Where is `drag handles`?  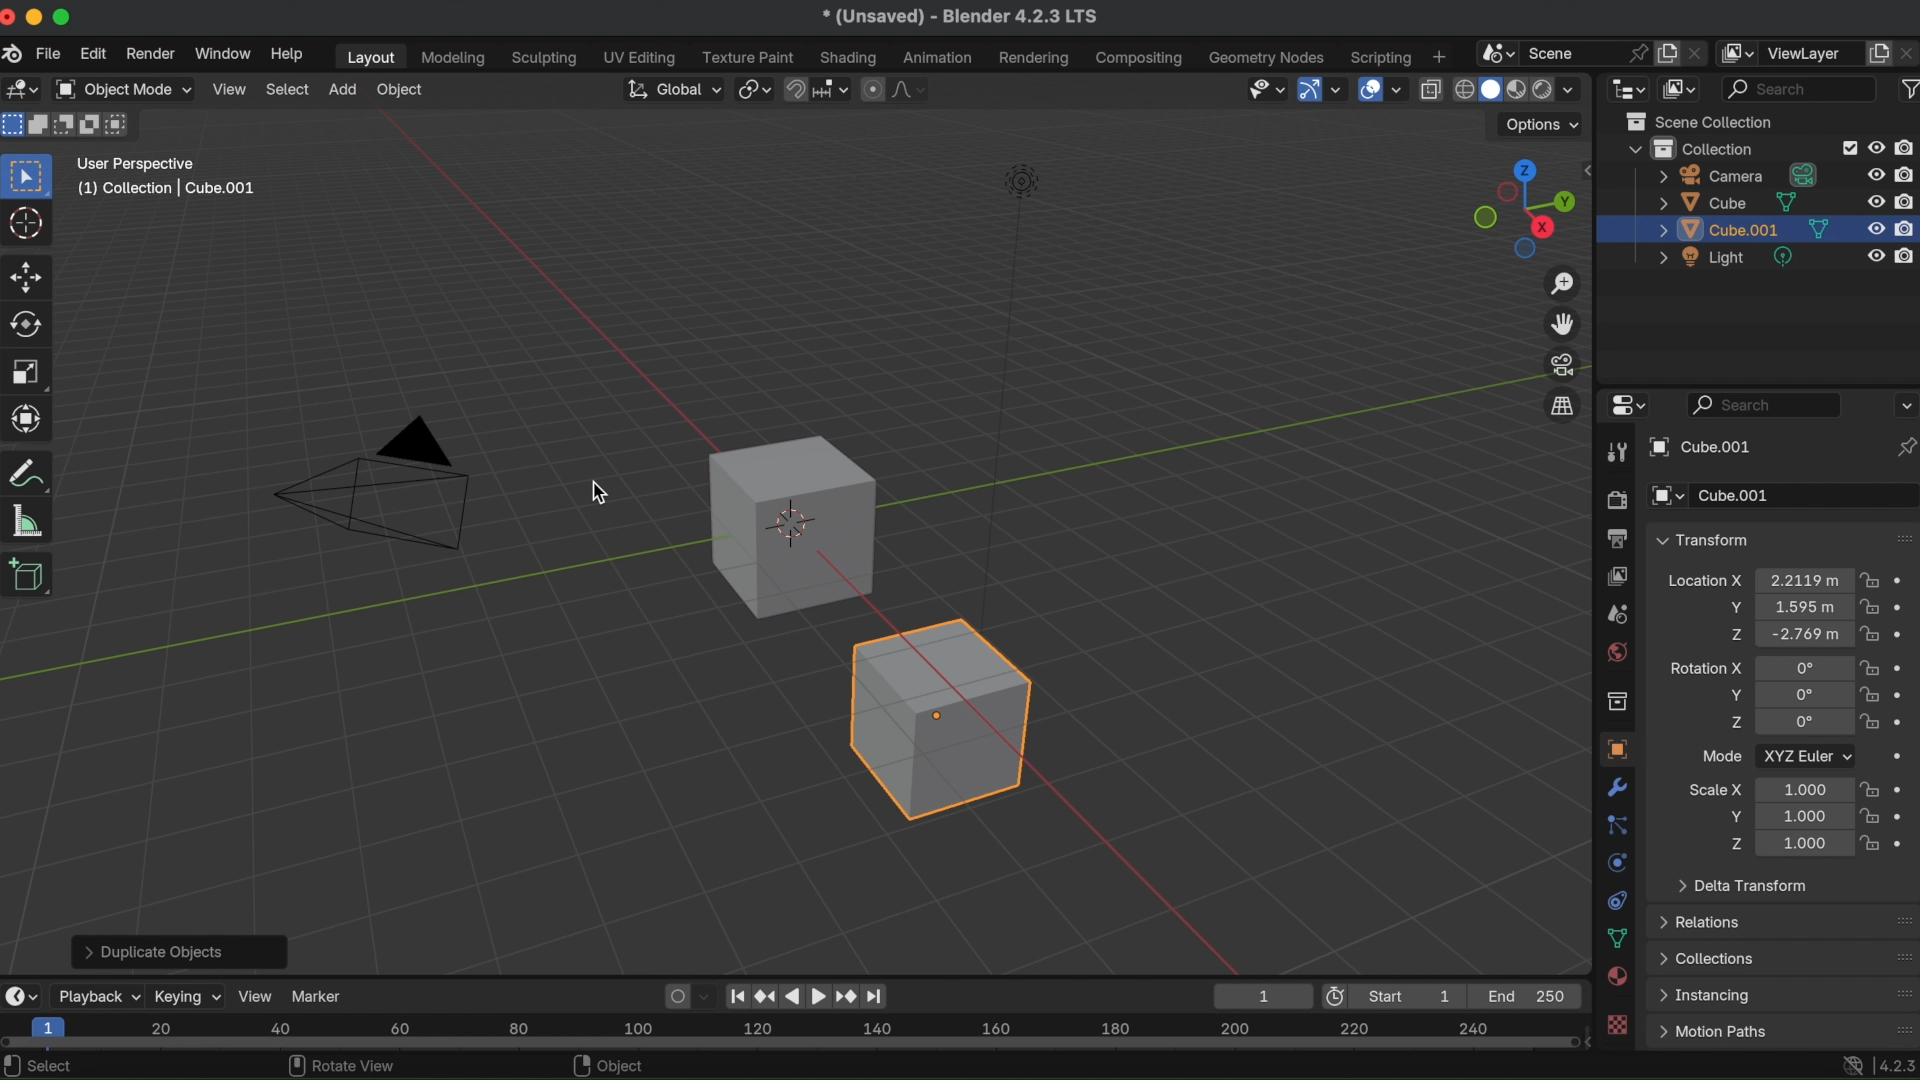
drag handles is located at coordinates (1896, 921).